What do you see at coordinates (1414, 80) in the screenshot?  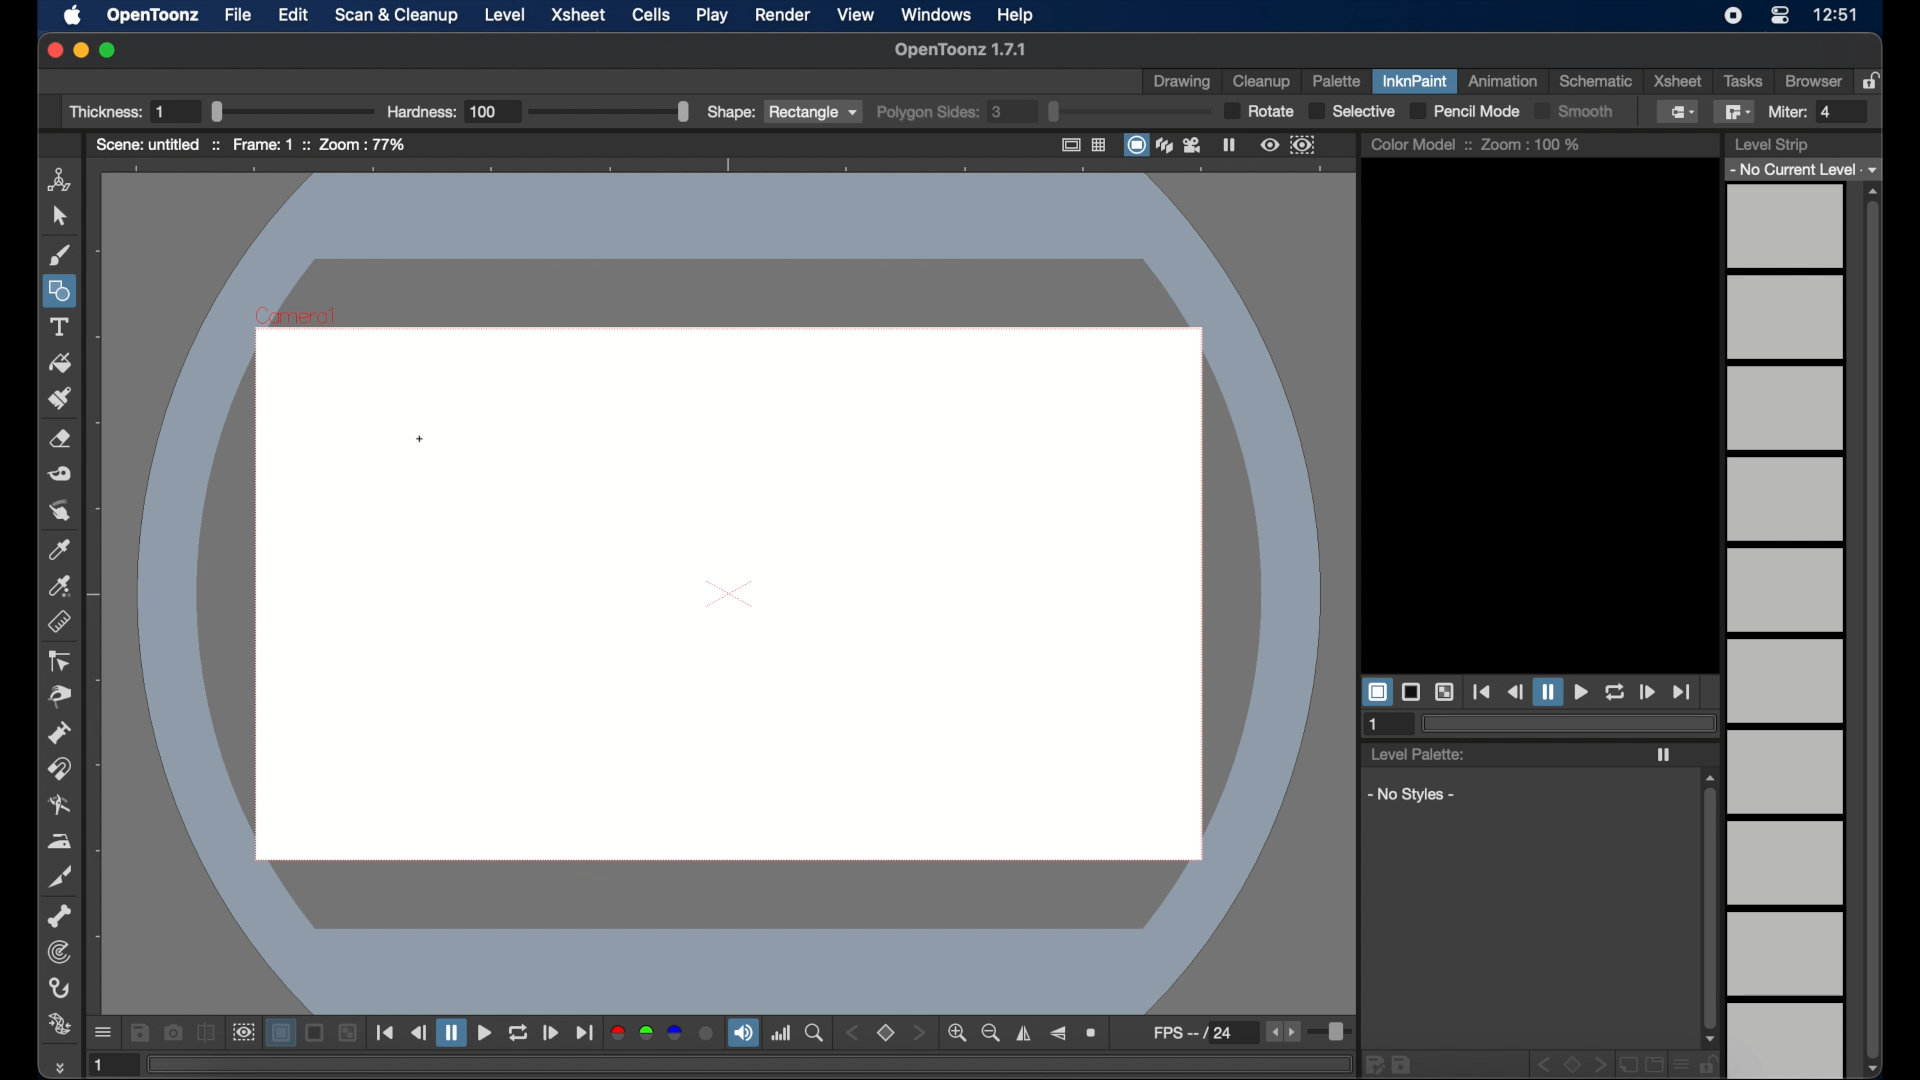 I see `inknpaint` at bounding box center [1414, 80].